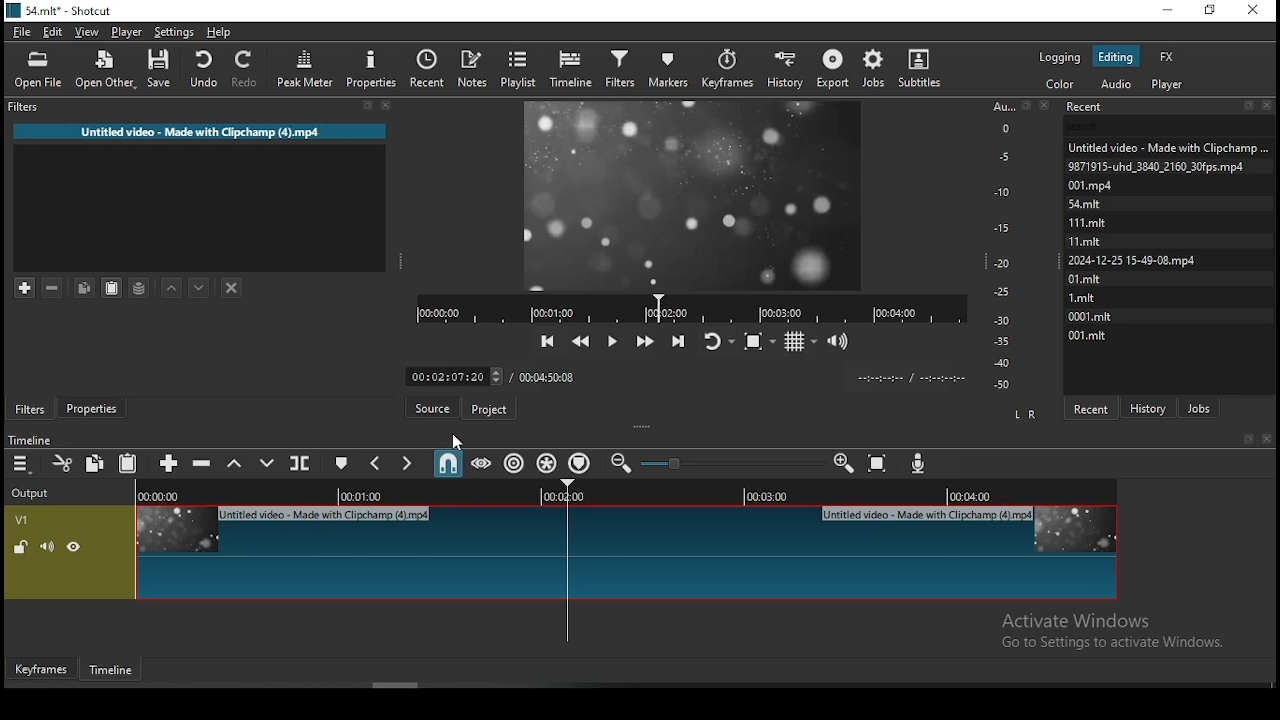  What do you see at coordinates (231, 287) in the screenshot?
I see `deselect filter` at bounding box center [231, 287].